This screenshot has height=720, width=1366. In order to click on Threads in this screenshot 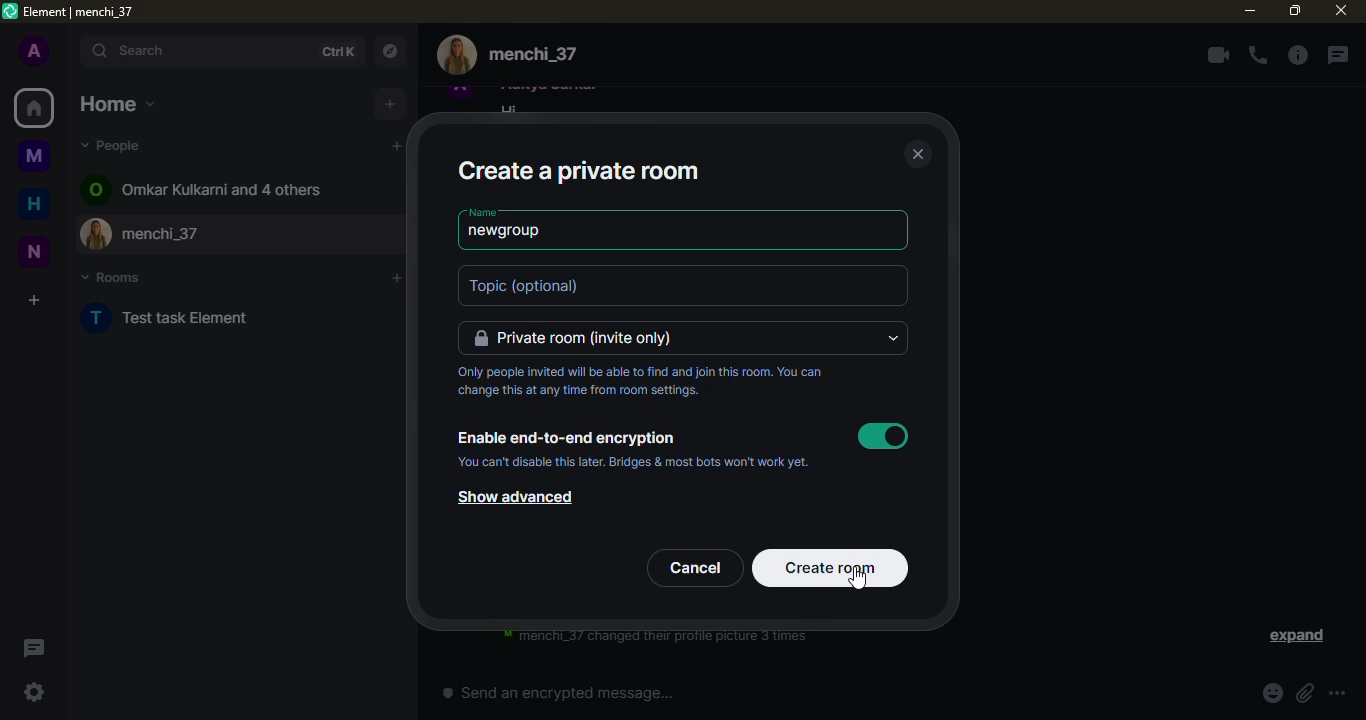, I will do `click(35, 648)`.